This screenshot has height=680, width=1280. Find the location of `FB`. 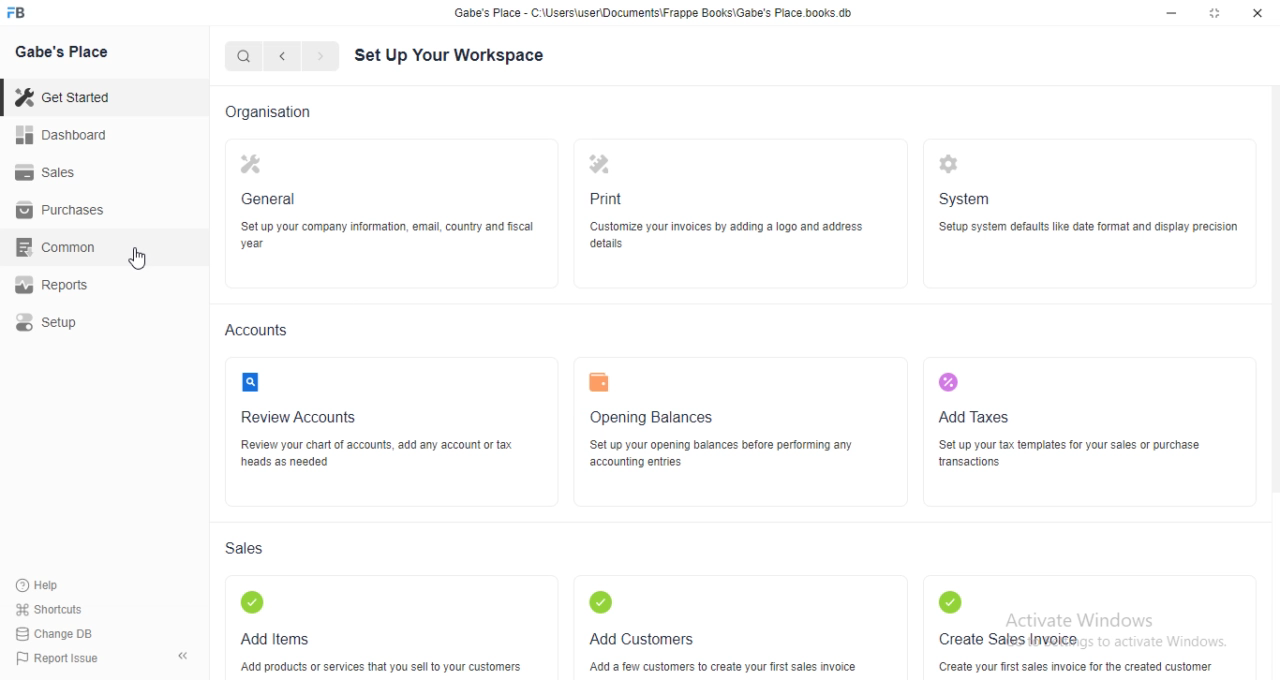

FB is located at coordinates (19, 11).